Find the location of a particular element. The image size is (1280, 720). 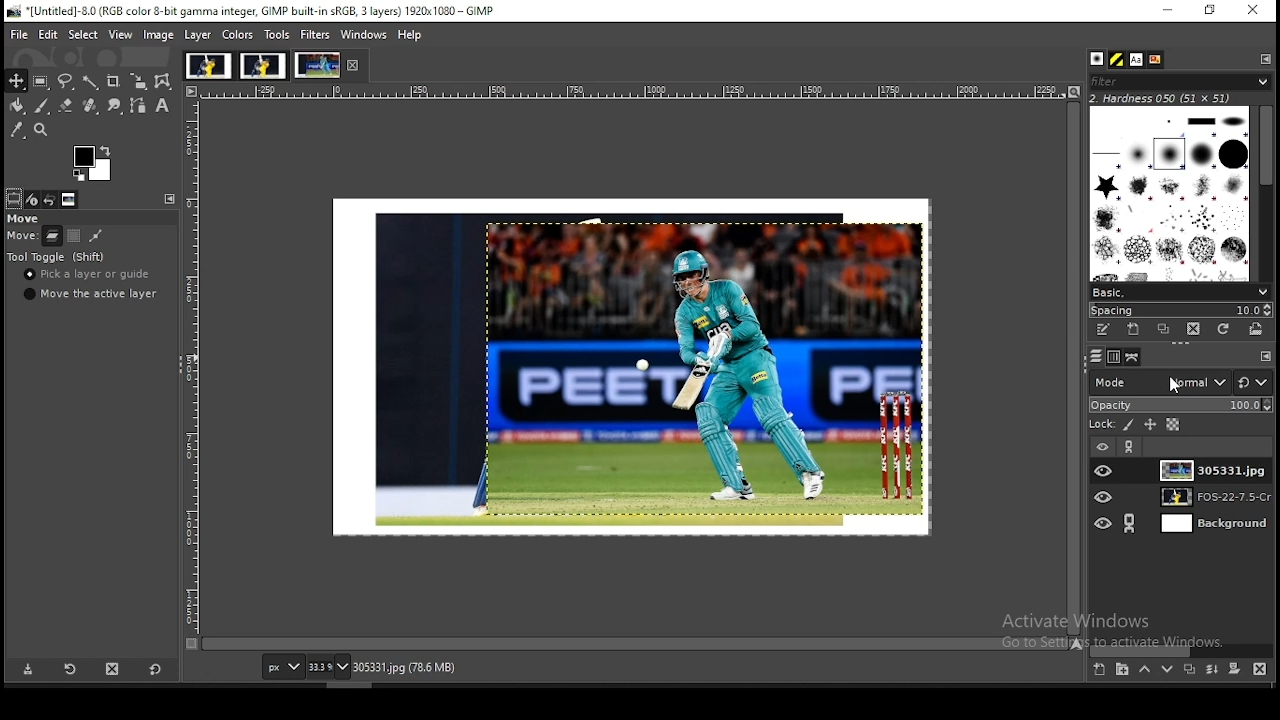

rectangular selection tool is located at coordinates (40, 80).